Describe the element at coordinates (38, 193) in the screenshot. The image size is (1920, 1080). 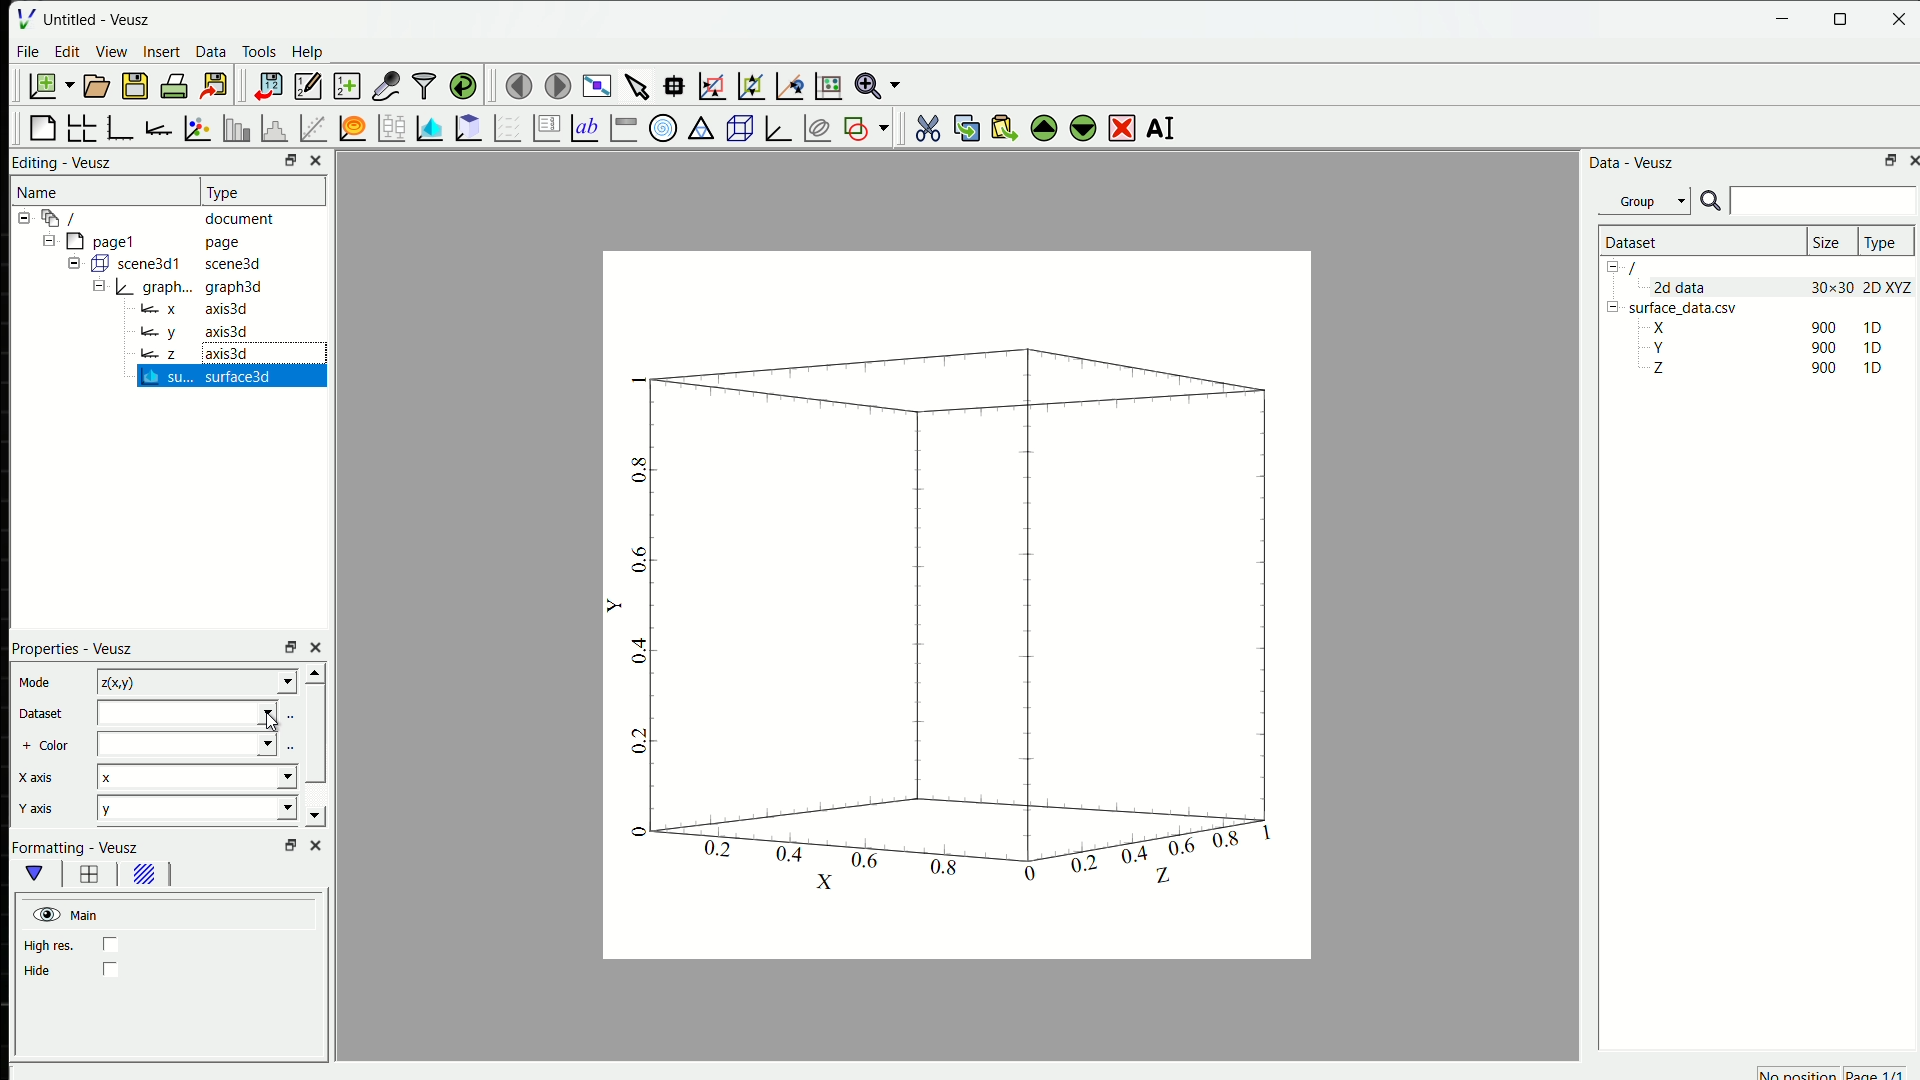
I see `Name` at that location.